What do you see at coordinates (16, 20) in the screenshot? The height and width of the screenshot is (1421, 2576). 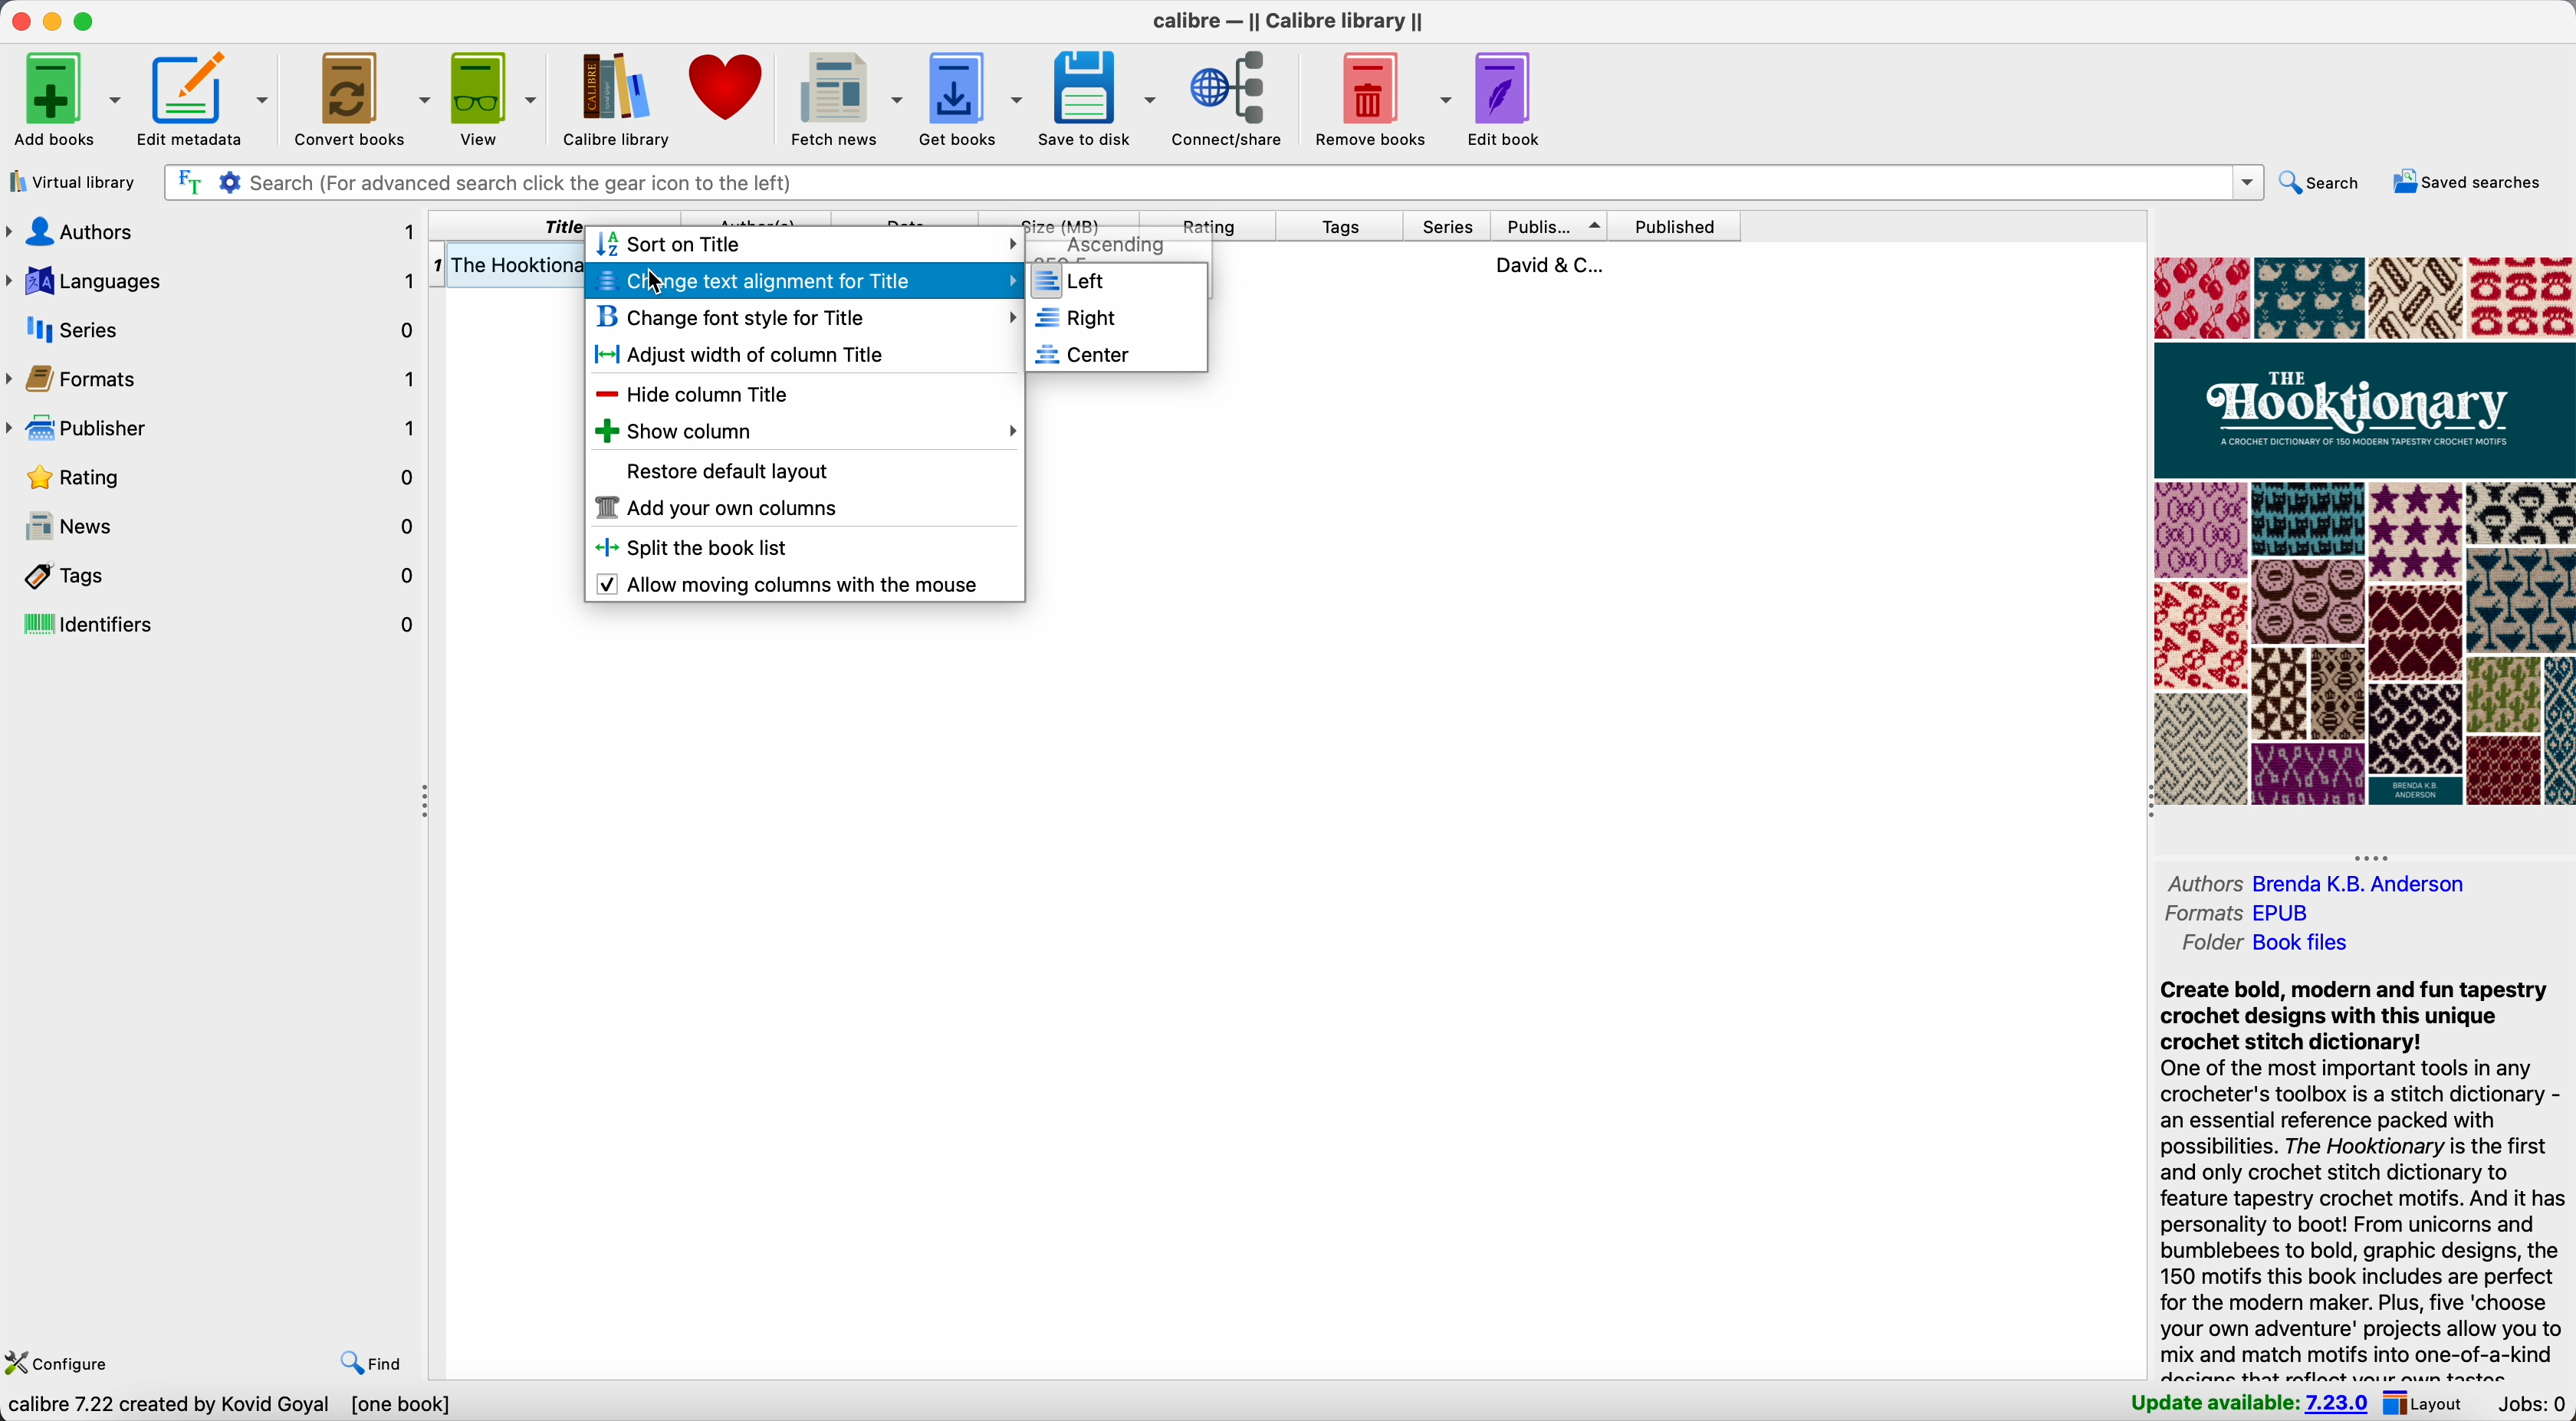 I see `close Calibre` at bounding box center [16, 20].